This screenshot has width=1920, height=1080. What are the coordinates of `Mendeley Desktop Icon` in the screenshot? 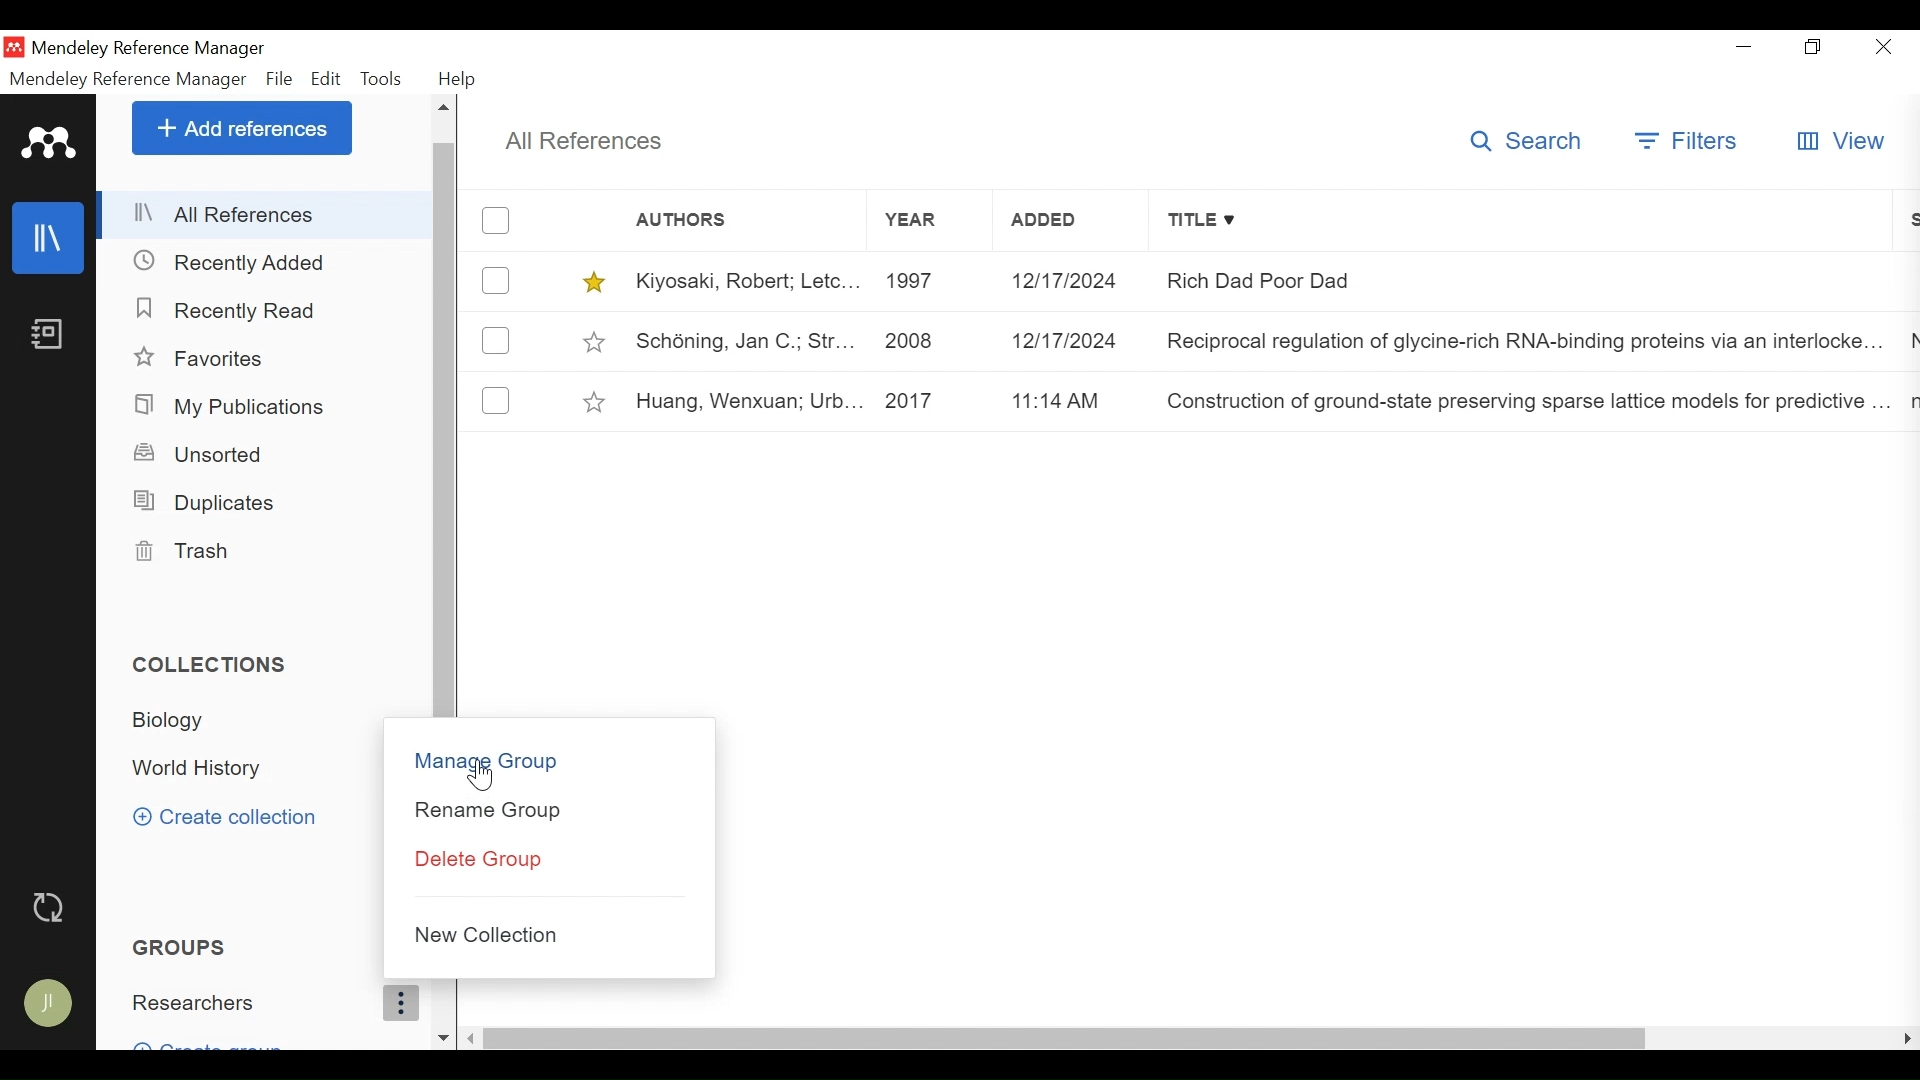 It's located at (14, 47).